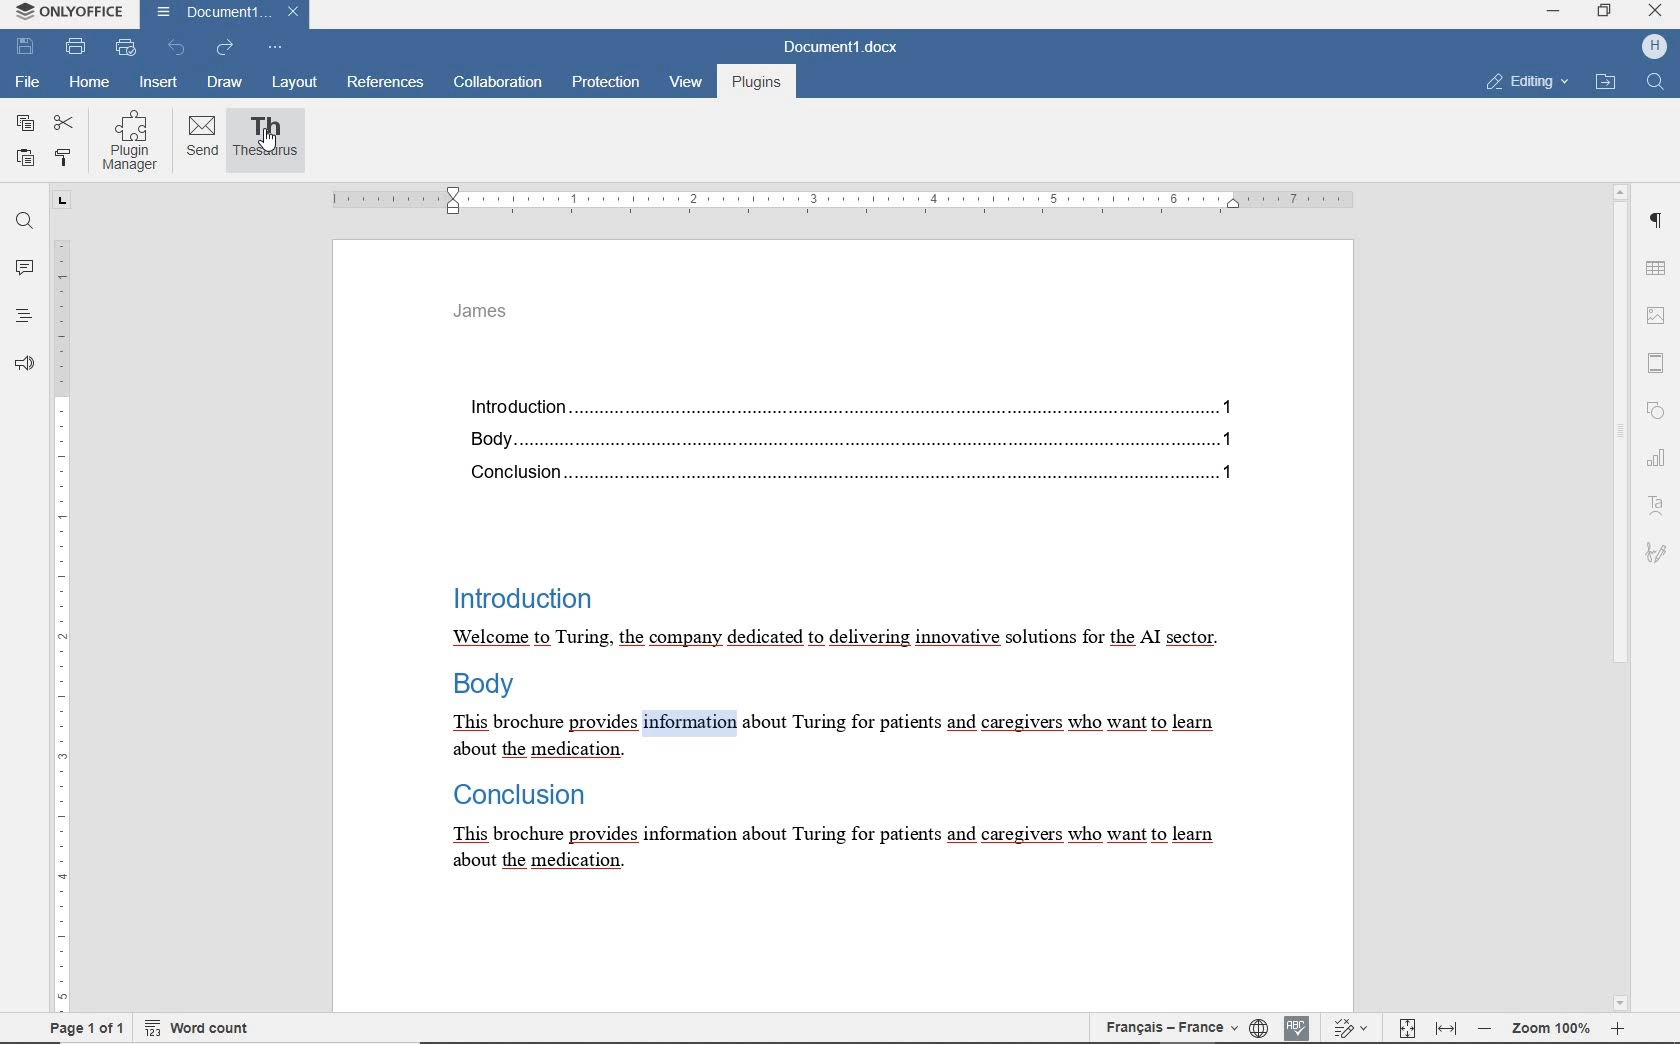 Image resolution: width=1680 pixels, height=1044 pixels. Describe the element at coordinates (127, 48) in the screenshot. I see `QUICK PRINT` at that location.